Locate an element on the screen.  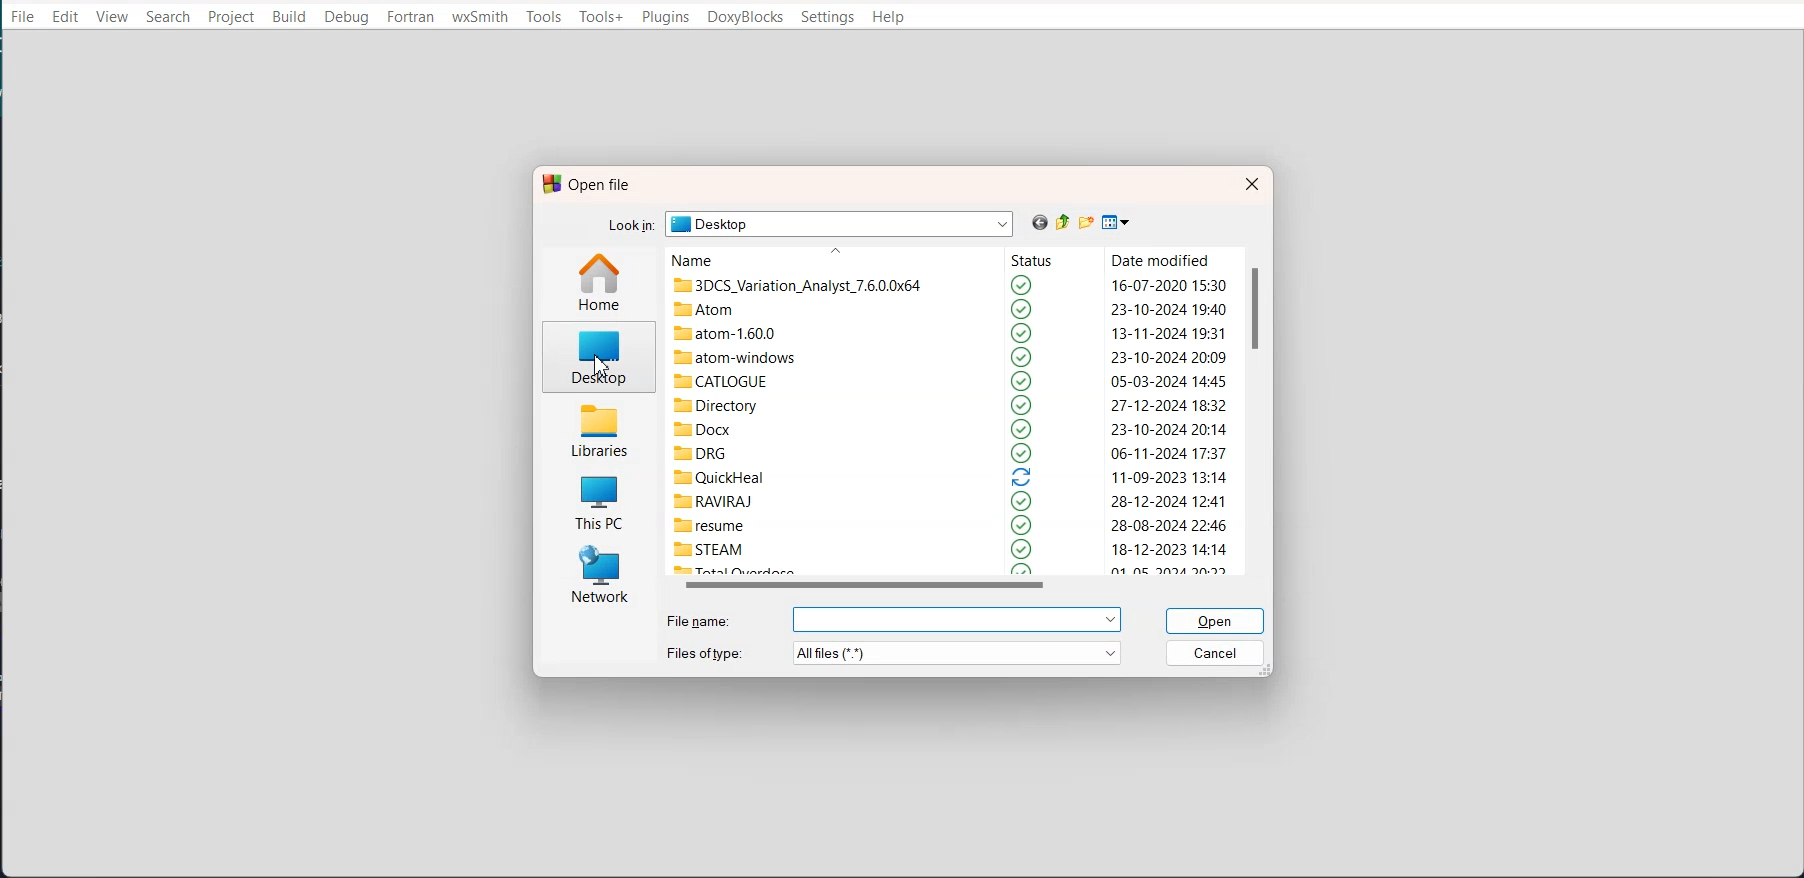
Project is located at coordinates (230, 17).